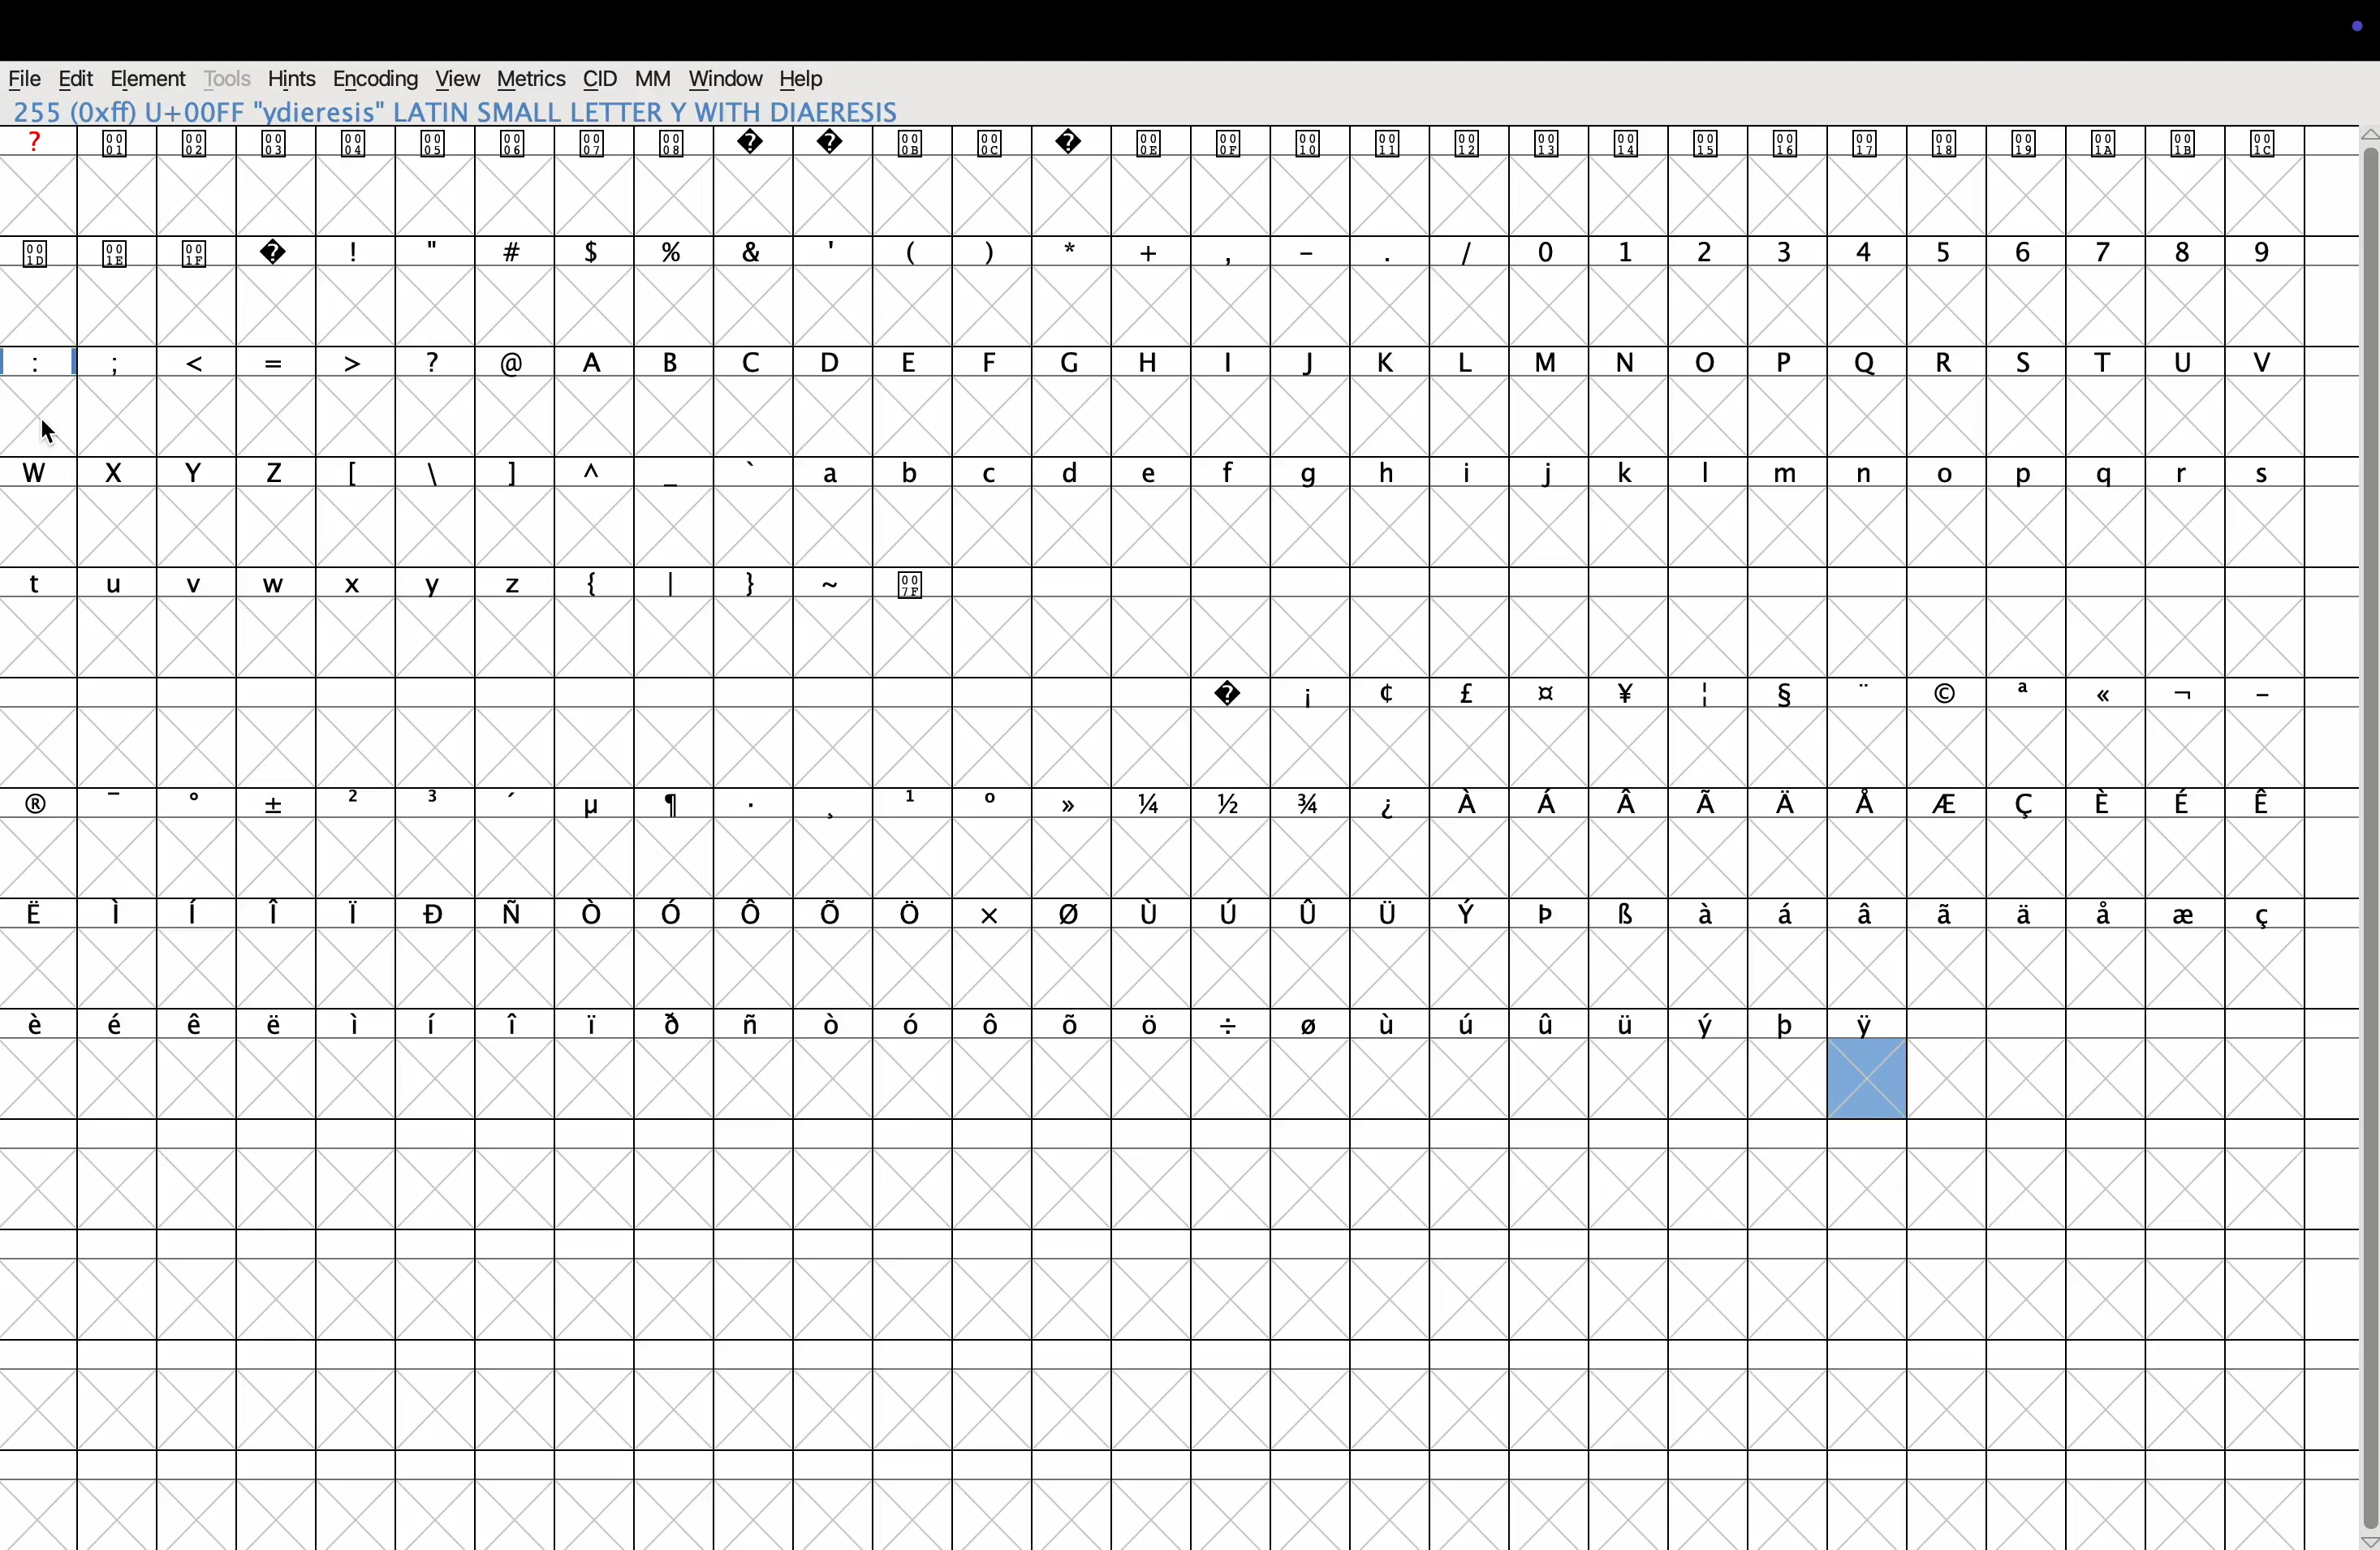 The width and height of the screenshot is (2380, 1550). What do you see at coordinates (76, 78) in the screenshot?
I see `edit` at bounding box center [76, 78].